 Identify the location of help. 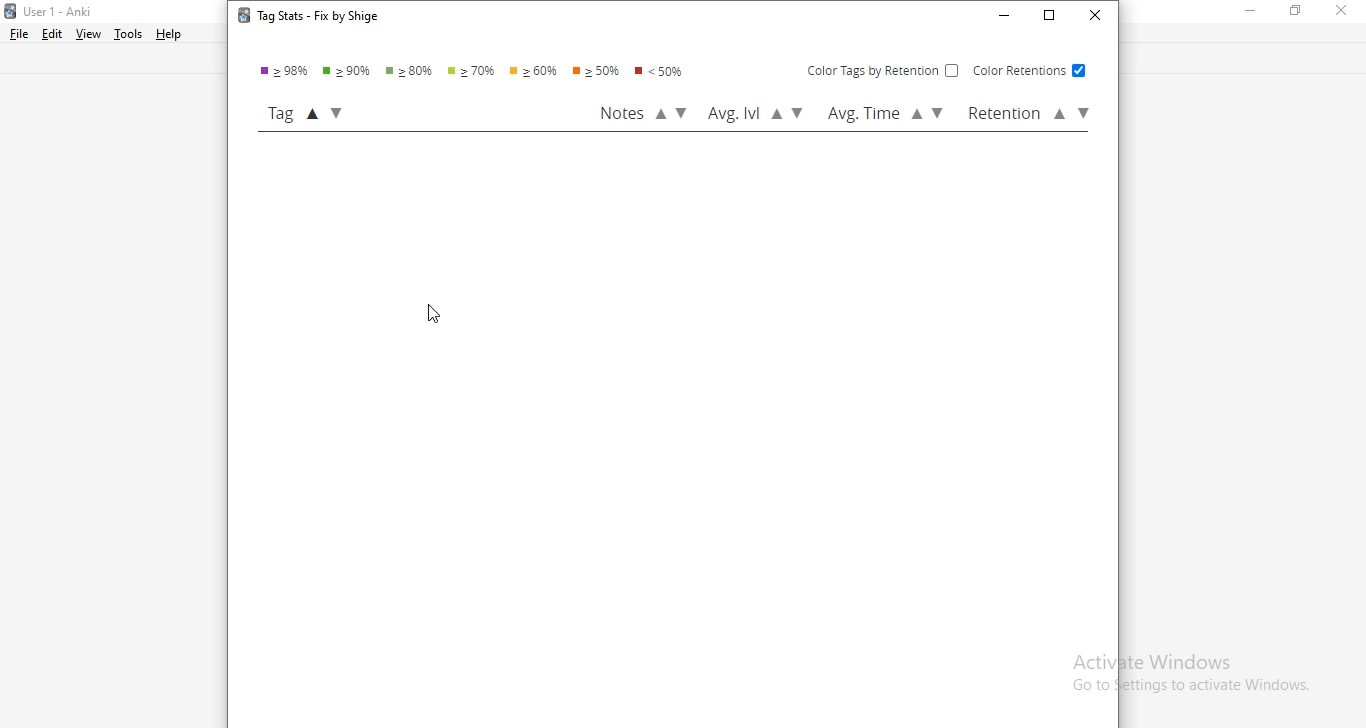
(172, 35).